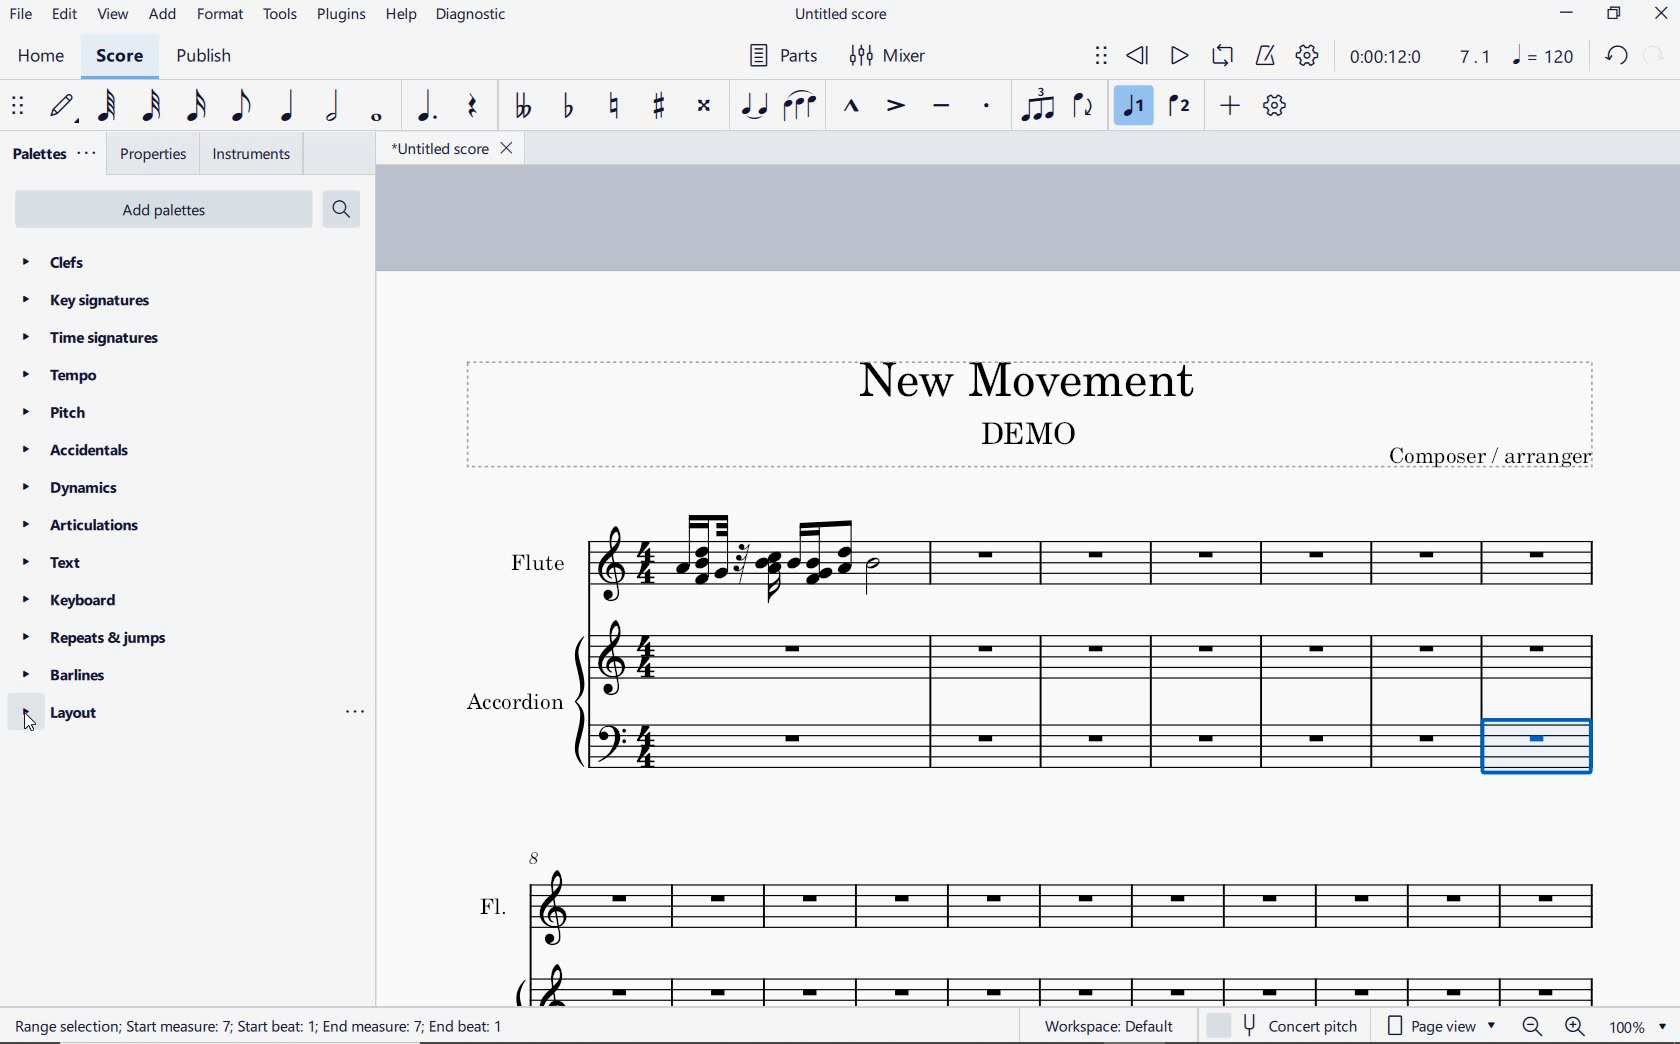 This screenshot has width=1680, height=1044. What do you see at coordinates (1534, 1026) in the screenshot?
I see `zoom out` at bounding box center [1534, 1026].